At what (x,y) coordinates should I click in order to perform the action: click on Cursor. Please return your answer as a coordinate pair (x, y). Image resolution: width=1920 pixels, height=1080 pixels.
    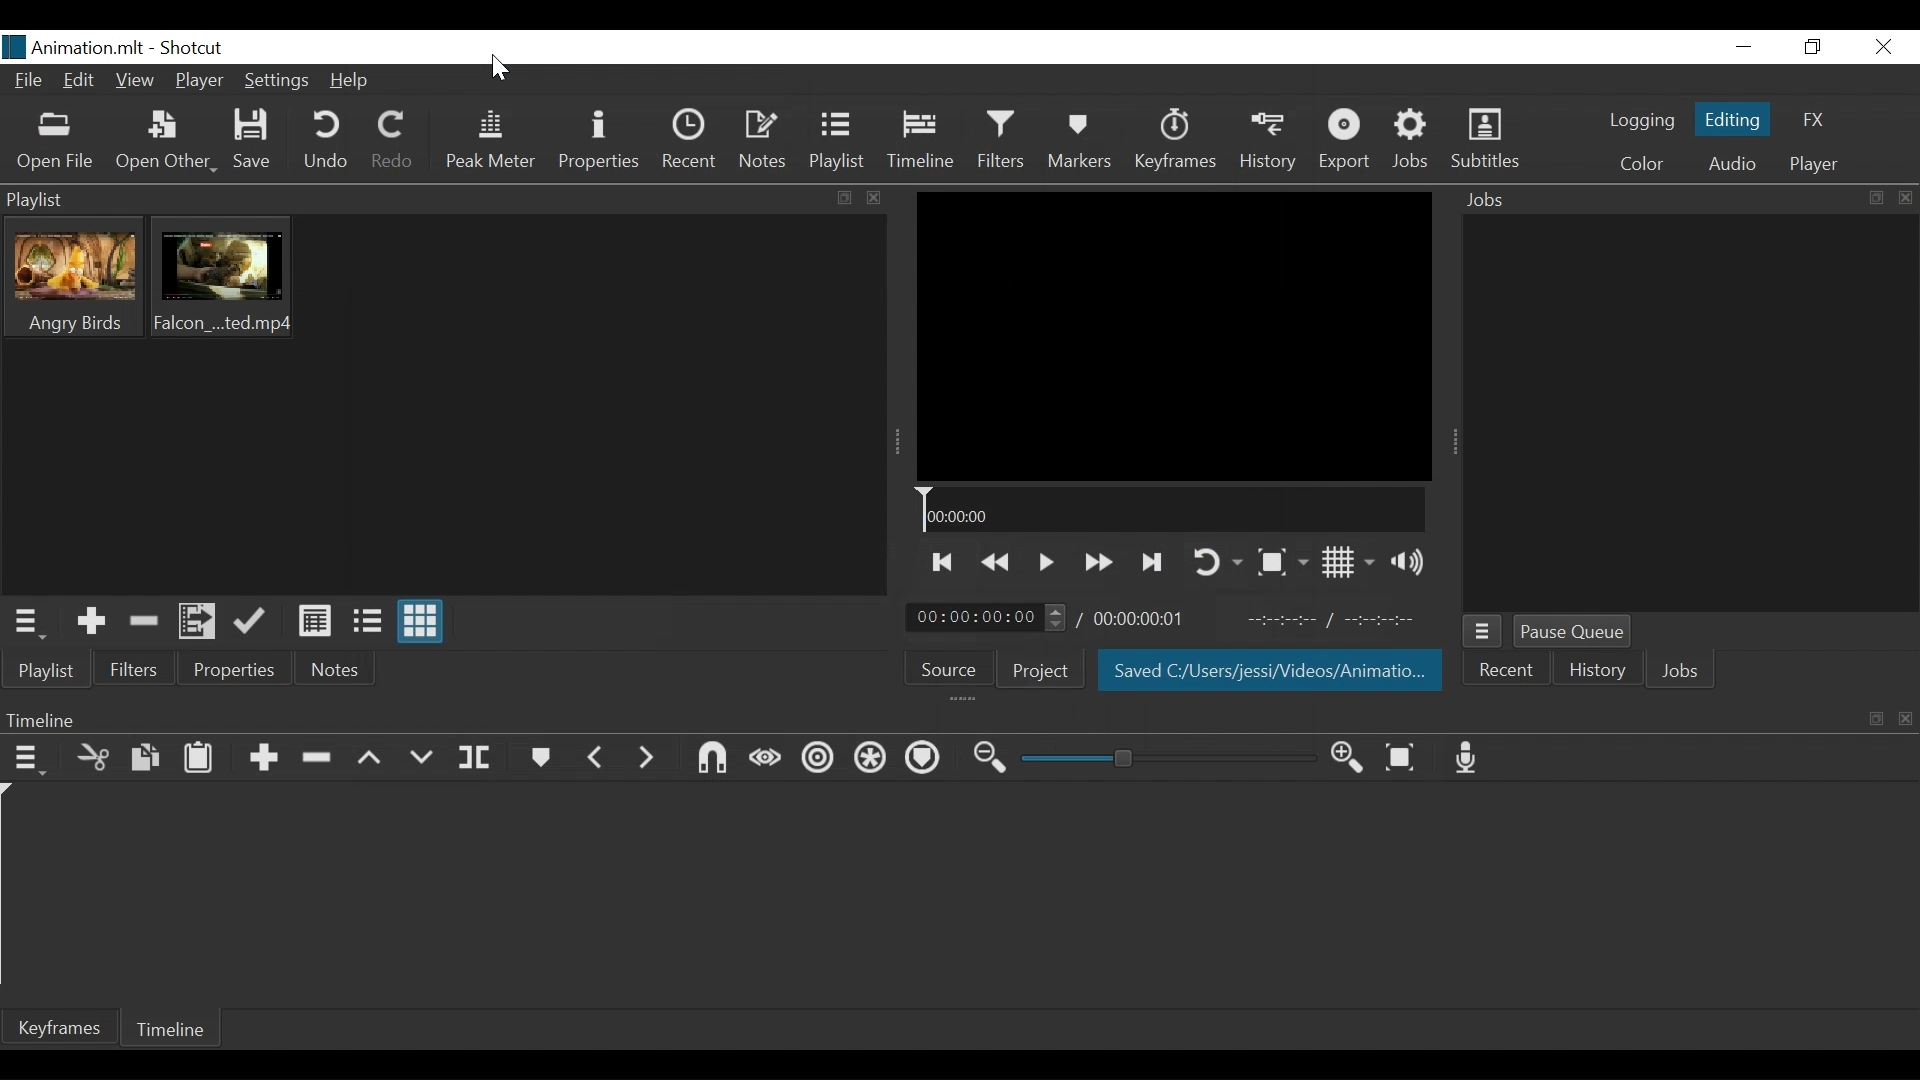
    Looking at the image, I should click on (497, 68).